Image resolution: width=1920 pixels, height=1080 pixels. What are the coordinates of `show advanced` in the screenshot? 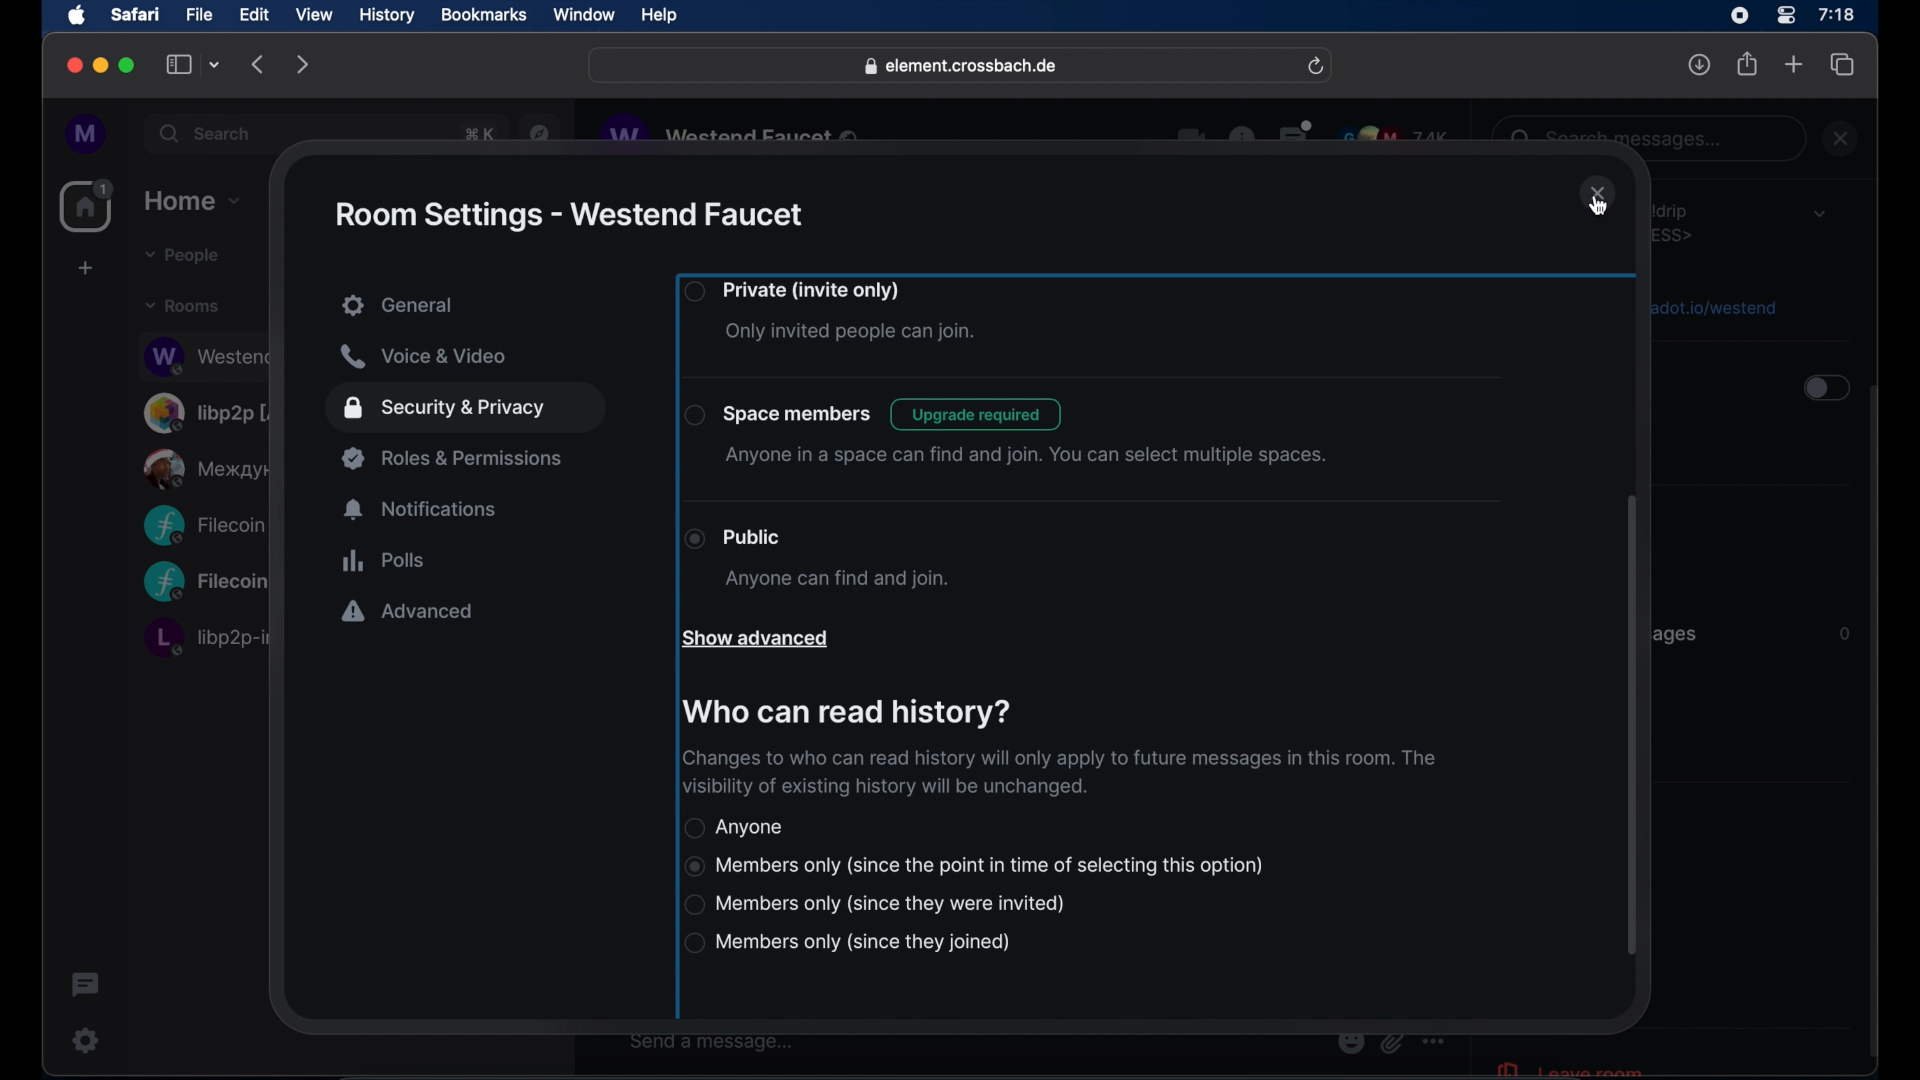 It's located at (754, 640).